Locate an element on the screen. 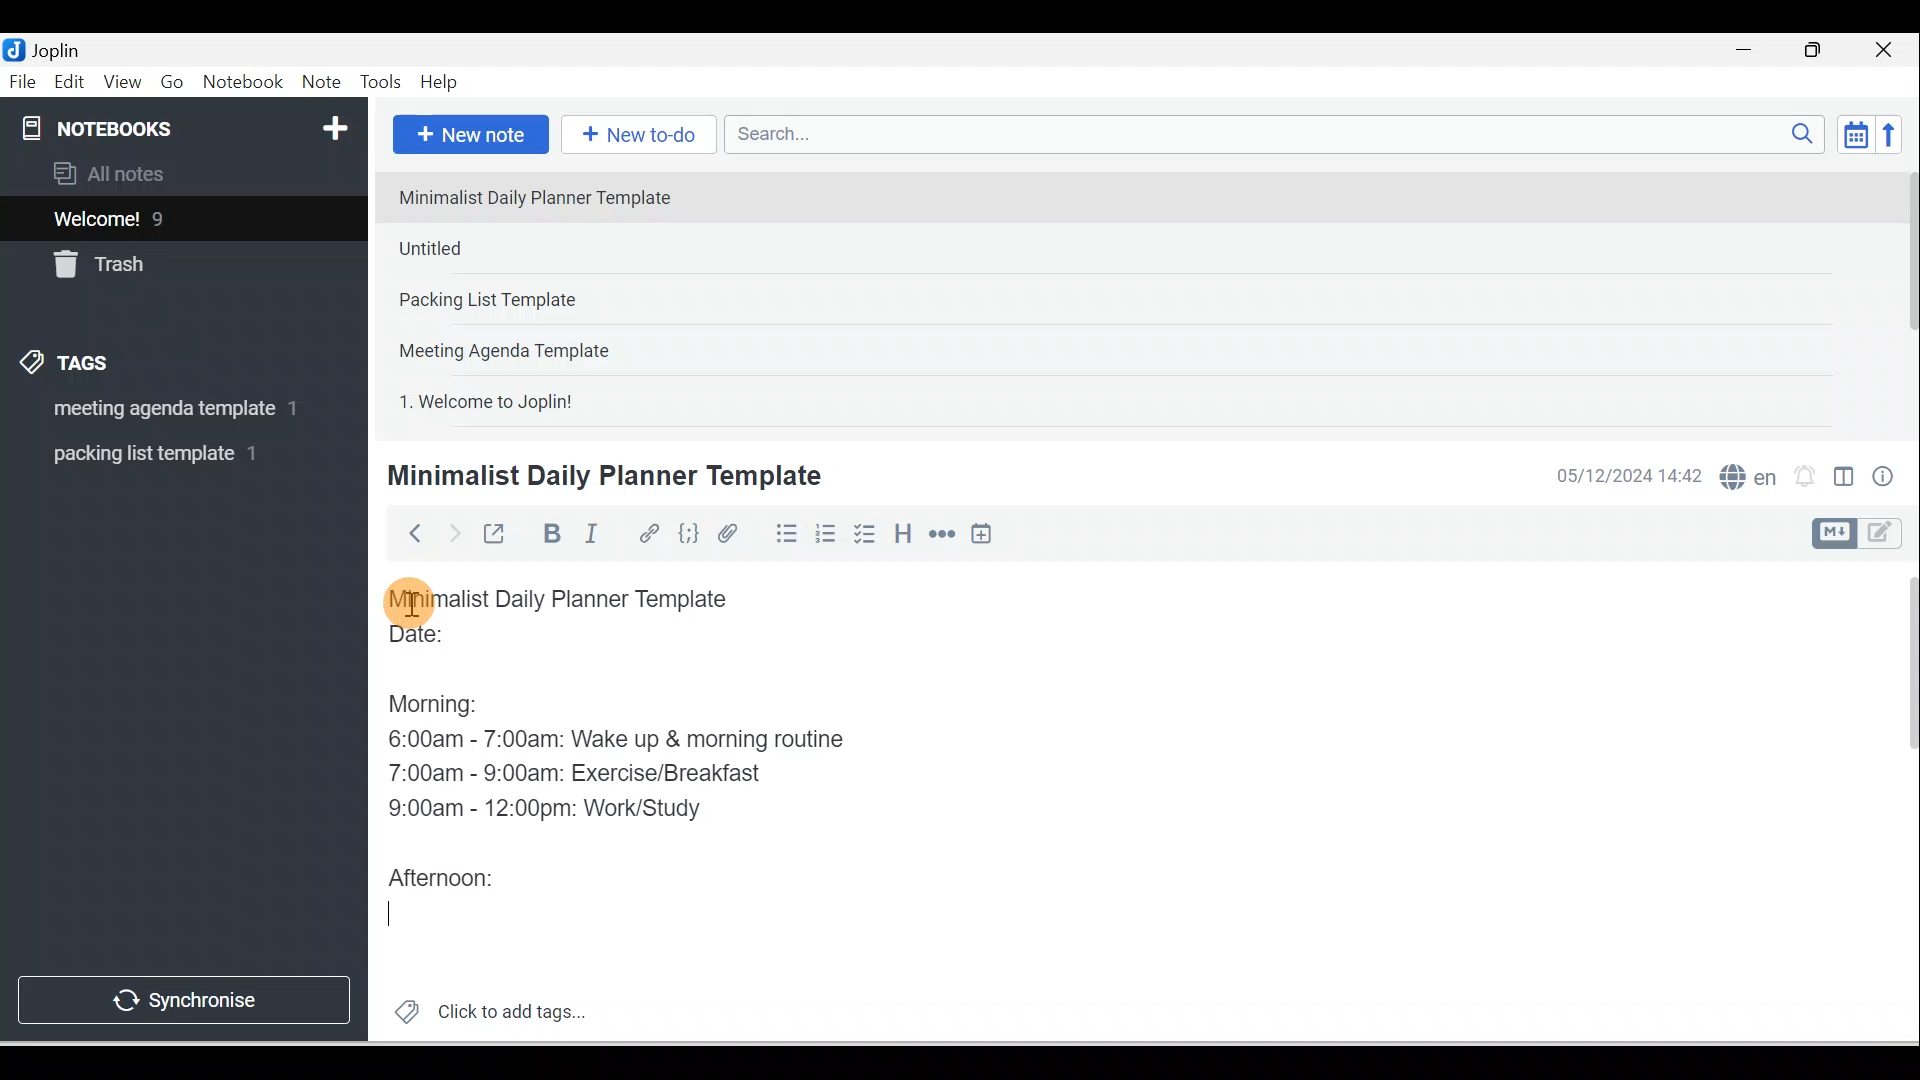 The height and width of the screenshot is (1080, 1920). Synchronise is located at coordinates (182, 996).